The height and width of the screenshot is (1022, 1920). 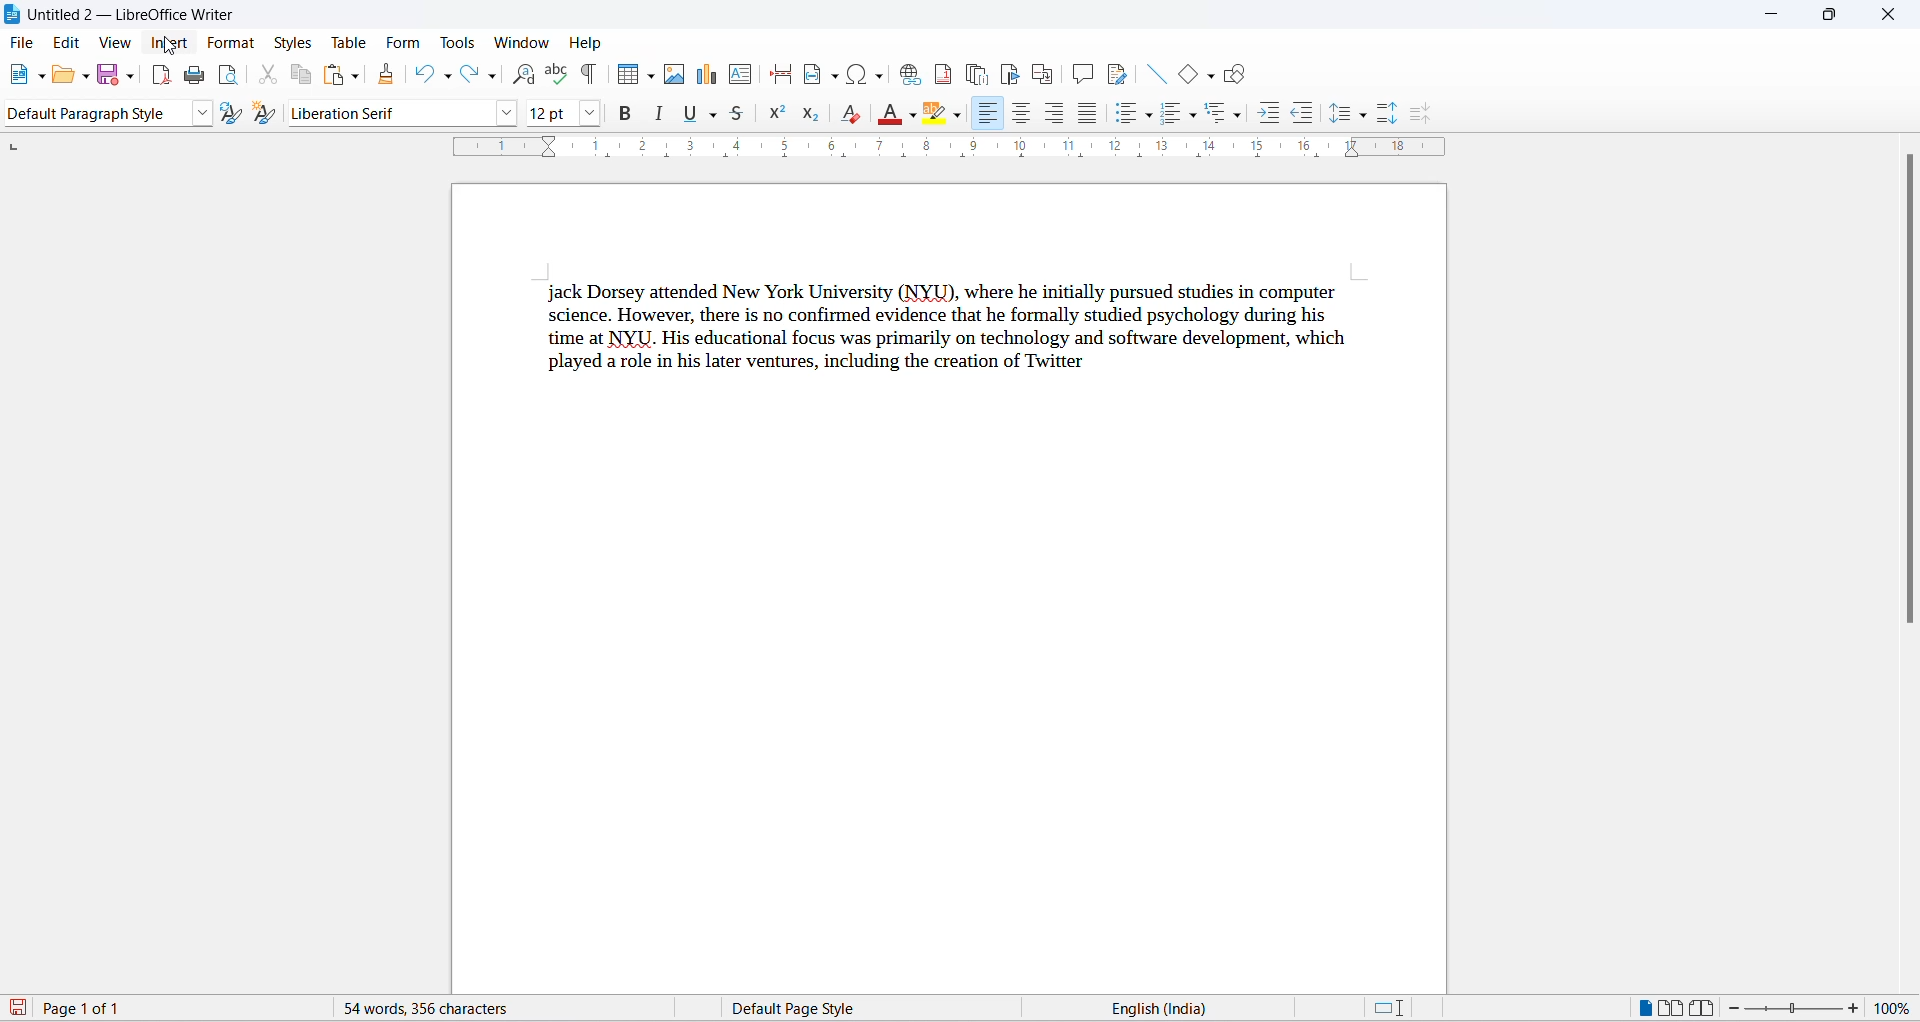 What do you see at coordinates (557, 72) in the screenshot?
I see `spelling` at bounding box center [557, 72].